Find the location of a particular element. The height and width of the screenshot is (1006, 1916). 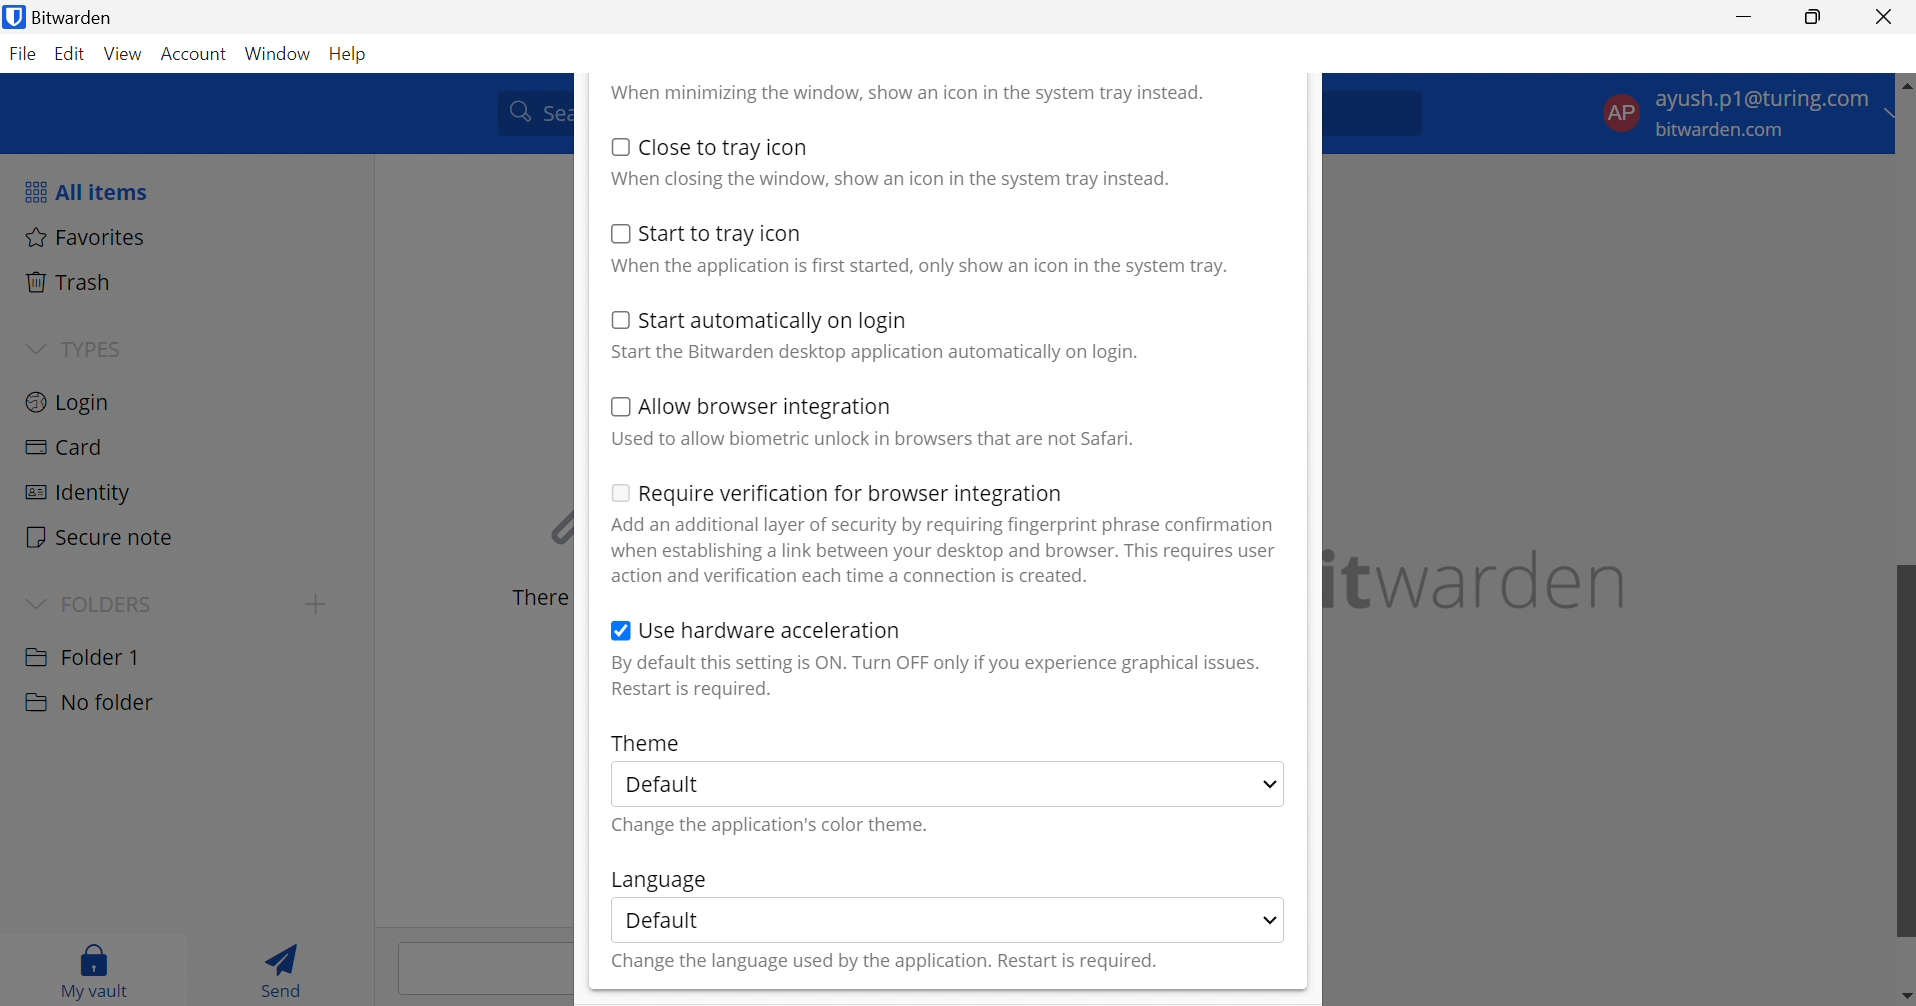

Start the Bitwarden desktop application automatically on login. is located at coordinates (877, 353).